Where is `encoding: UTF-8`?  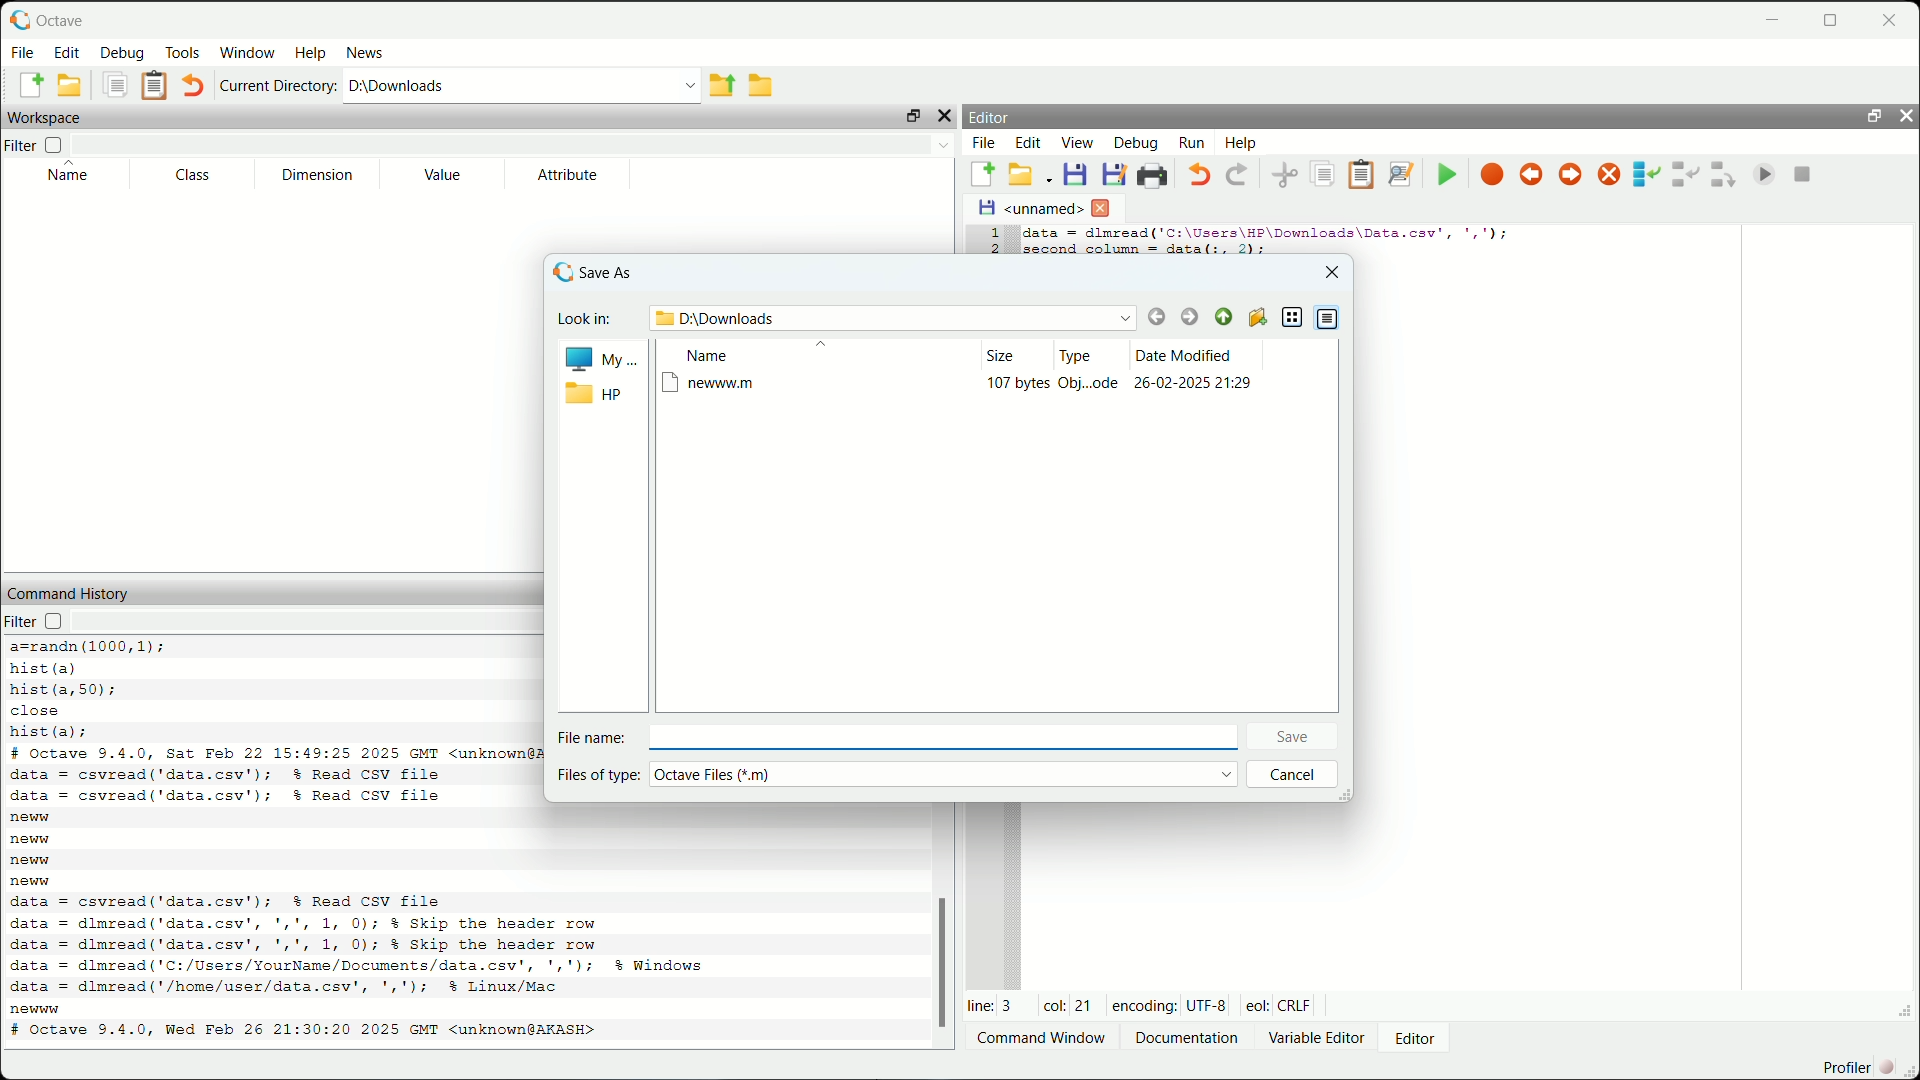
encoding: UTF-8 is located at coordinates (1170, 1004).